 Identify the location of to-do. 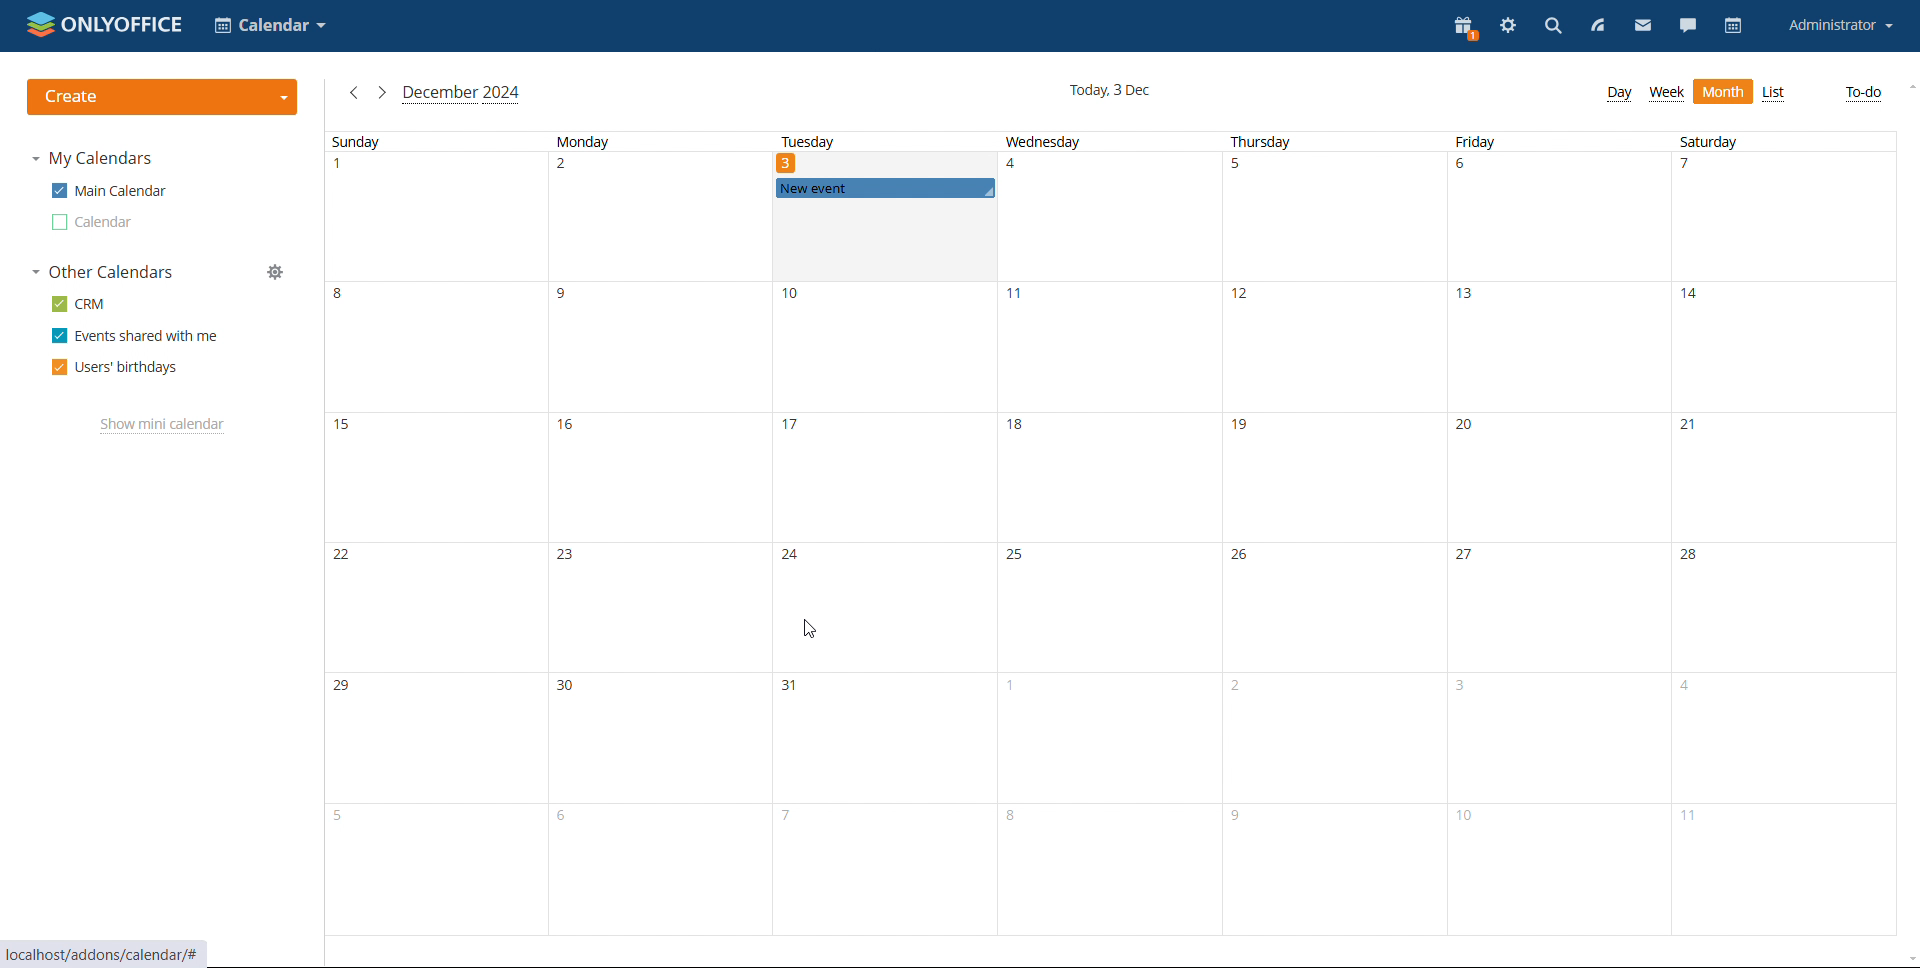
(1864, 94).